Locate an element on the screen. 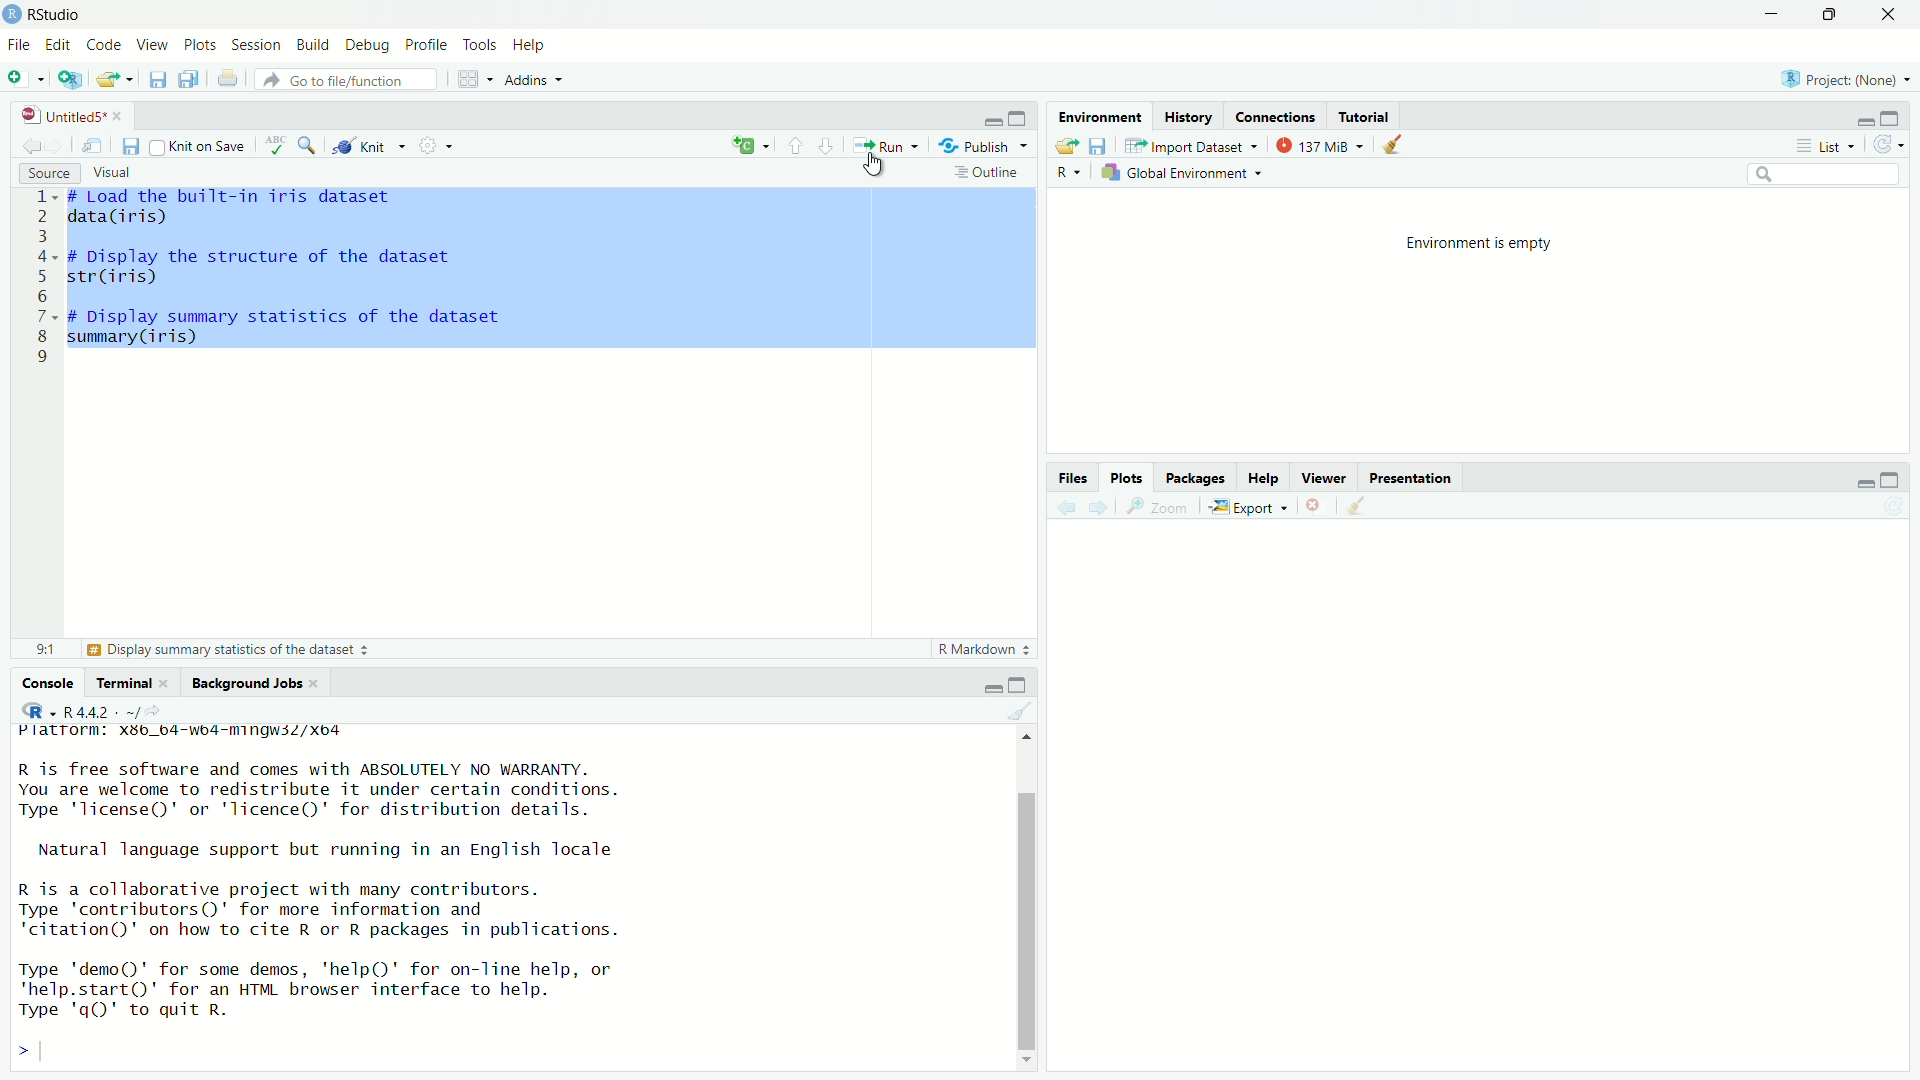 This screenshot has height=1080, width=1920. Packages is located at coordinates (1196, 476).